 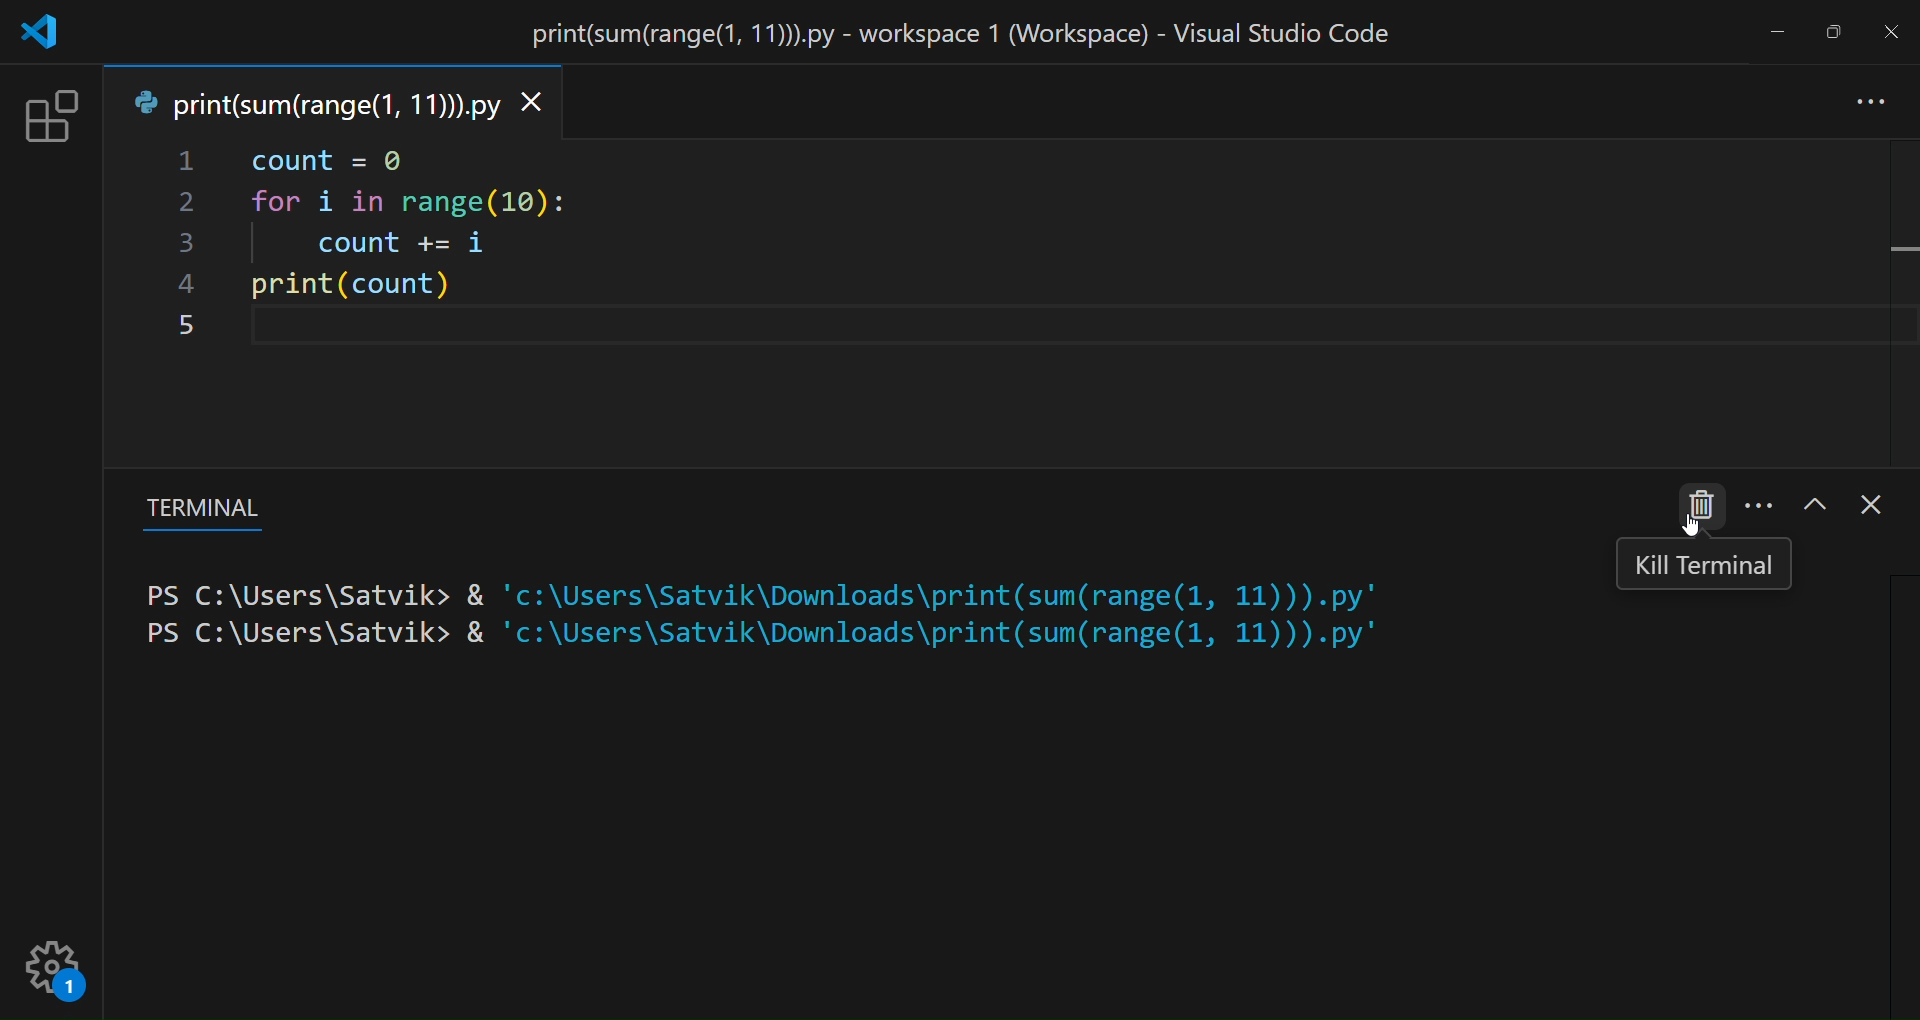 I want to click on more, so click(x=1759, y=504).